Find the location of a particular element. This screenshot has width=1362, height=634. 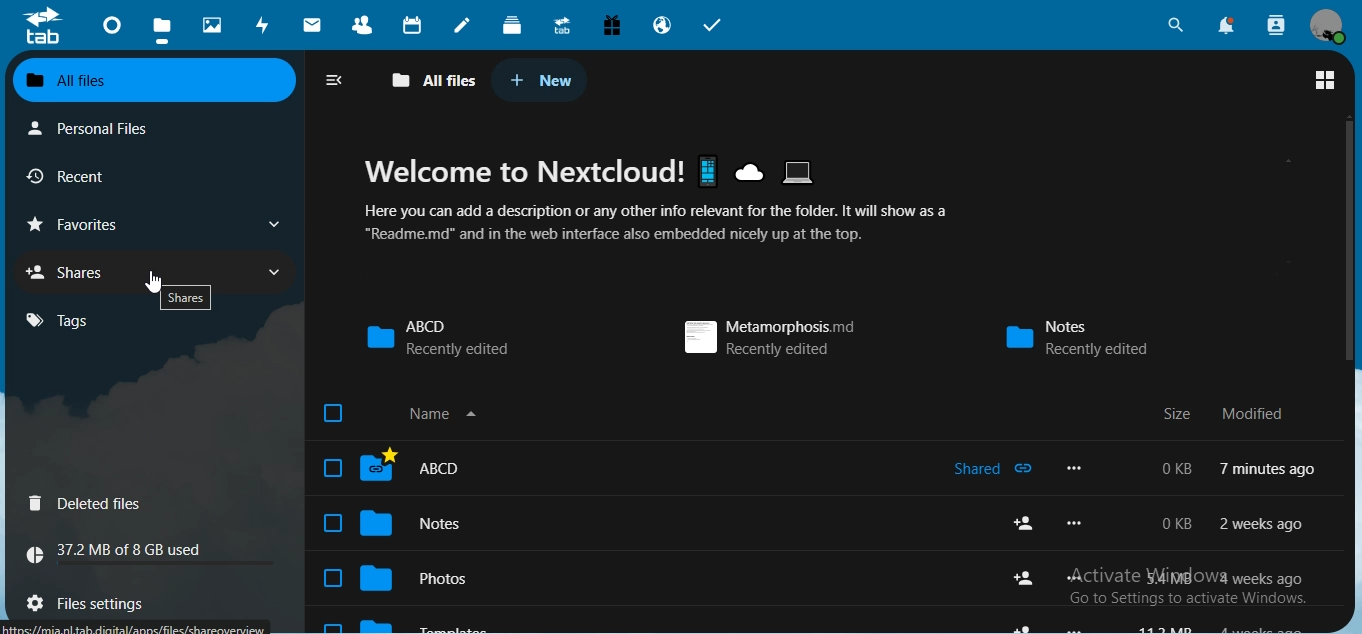

check box is located at coordinates (336, 413).